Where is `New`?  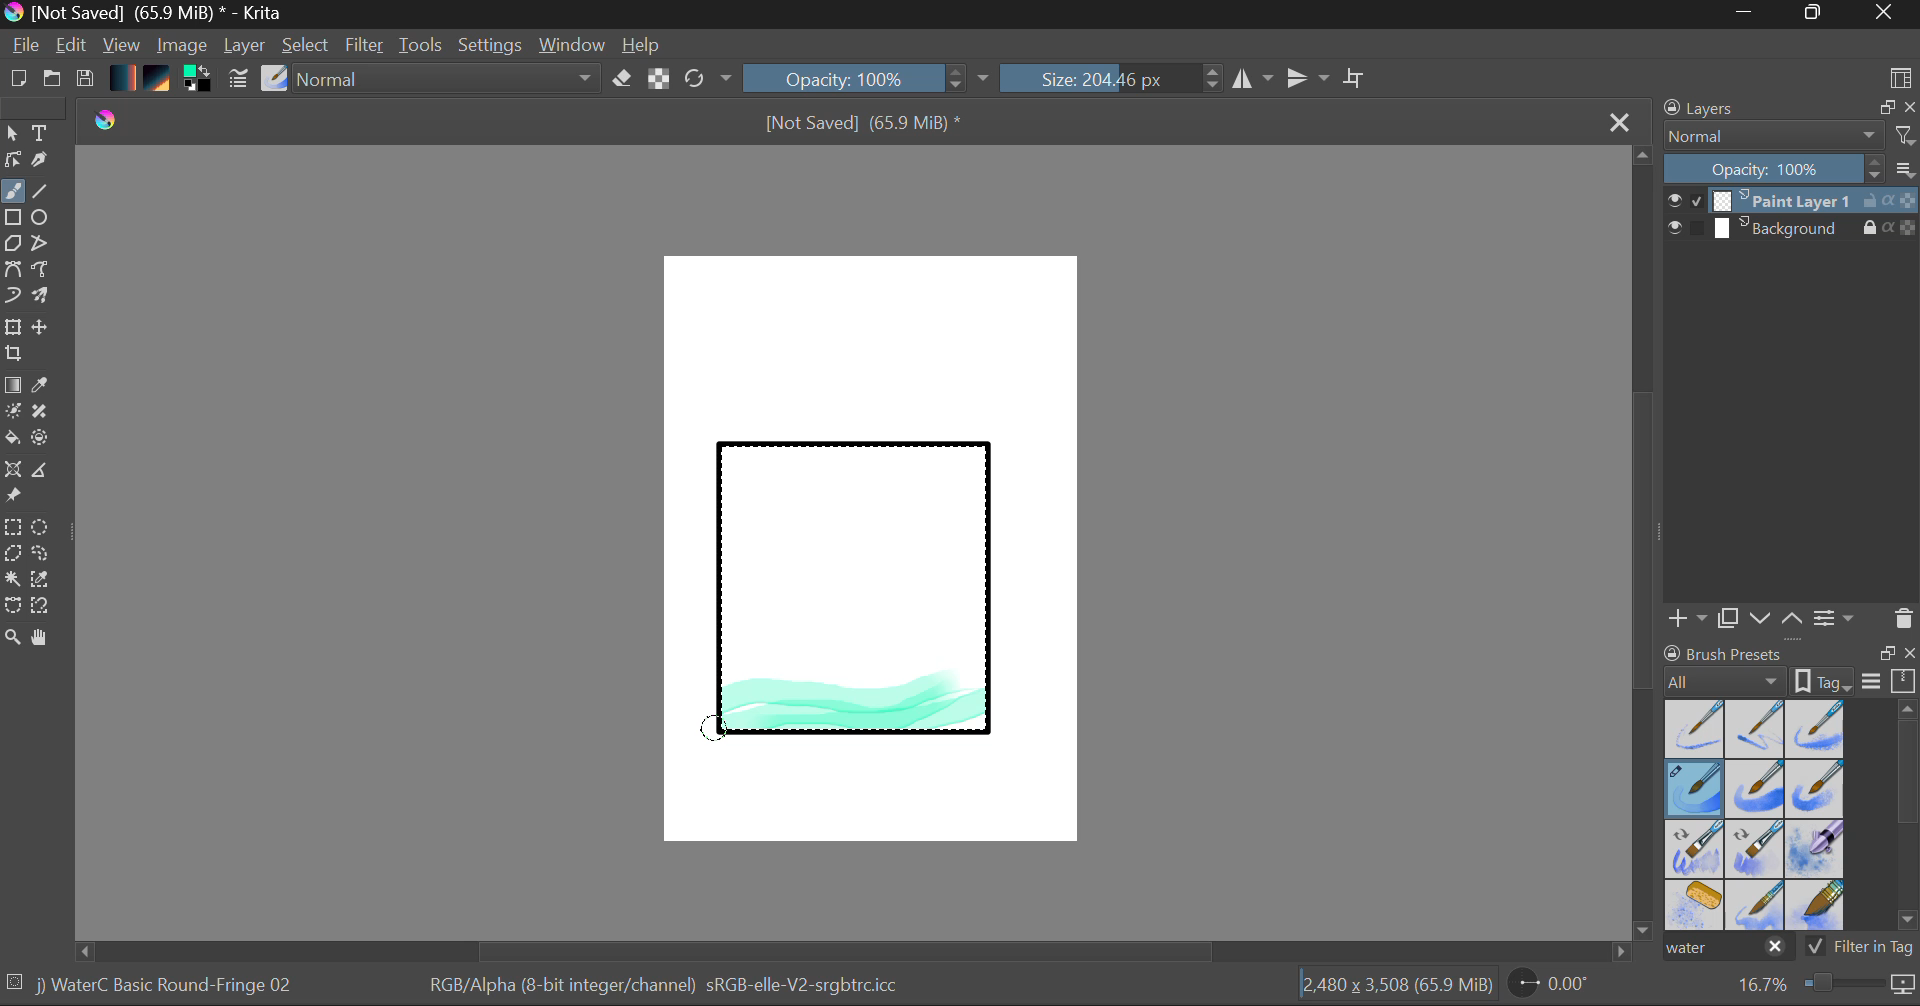 New is located at coordinates (17, 81).